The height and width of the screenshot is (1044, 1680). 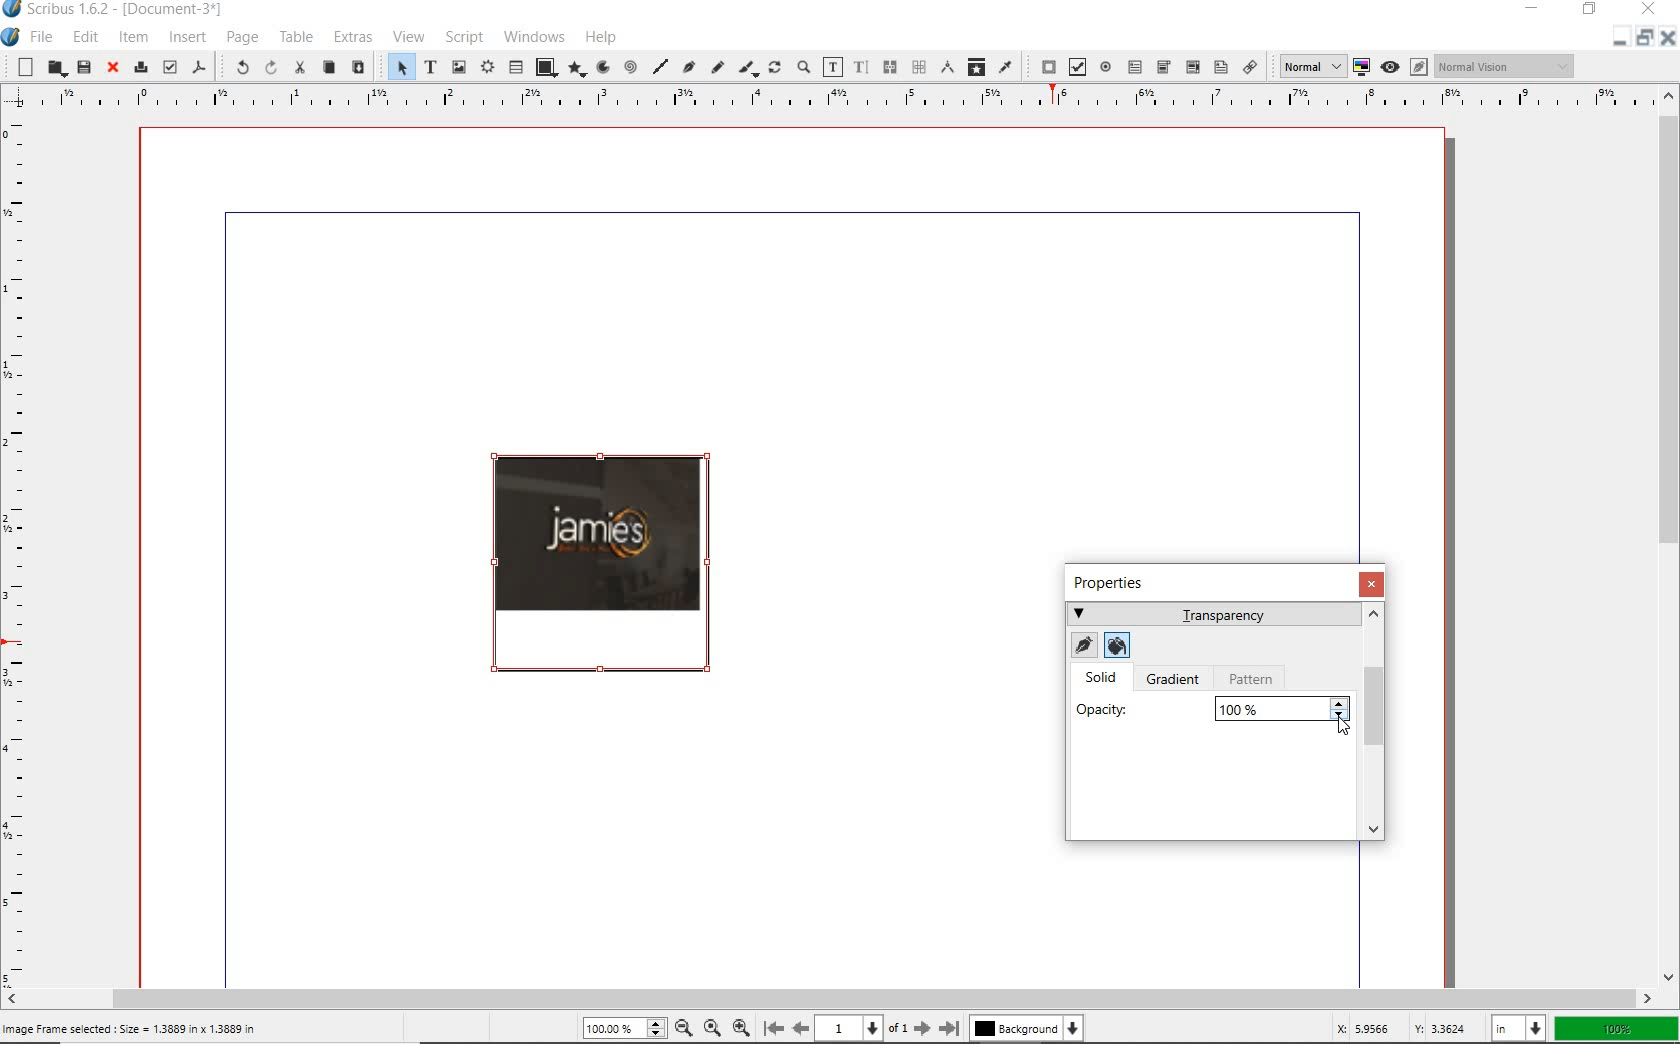 What do you see at coordinates (1212, 614) in the screenshot?
I see `TRANSPARENCY` at bounding box center [1212, 614].